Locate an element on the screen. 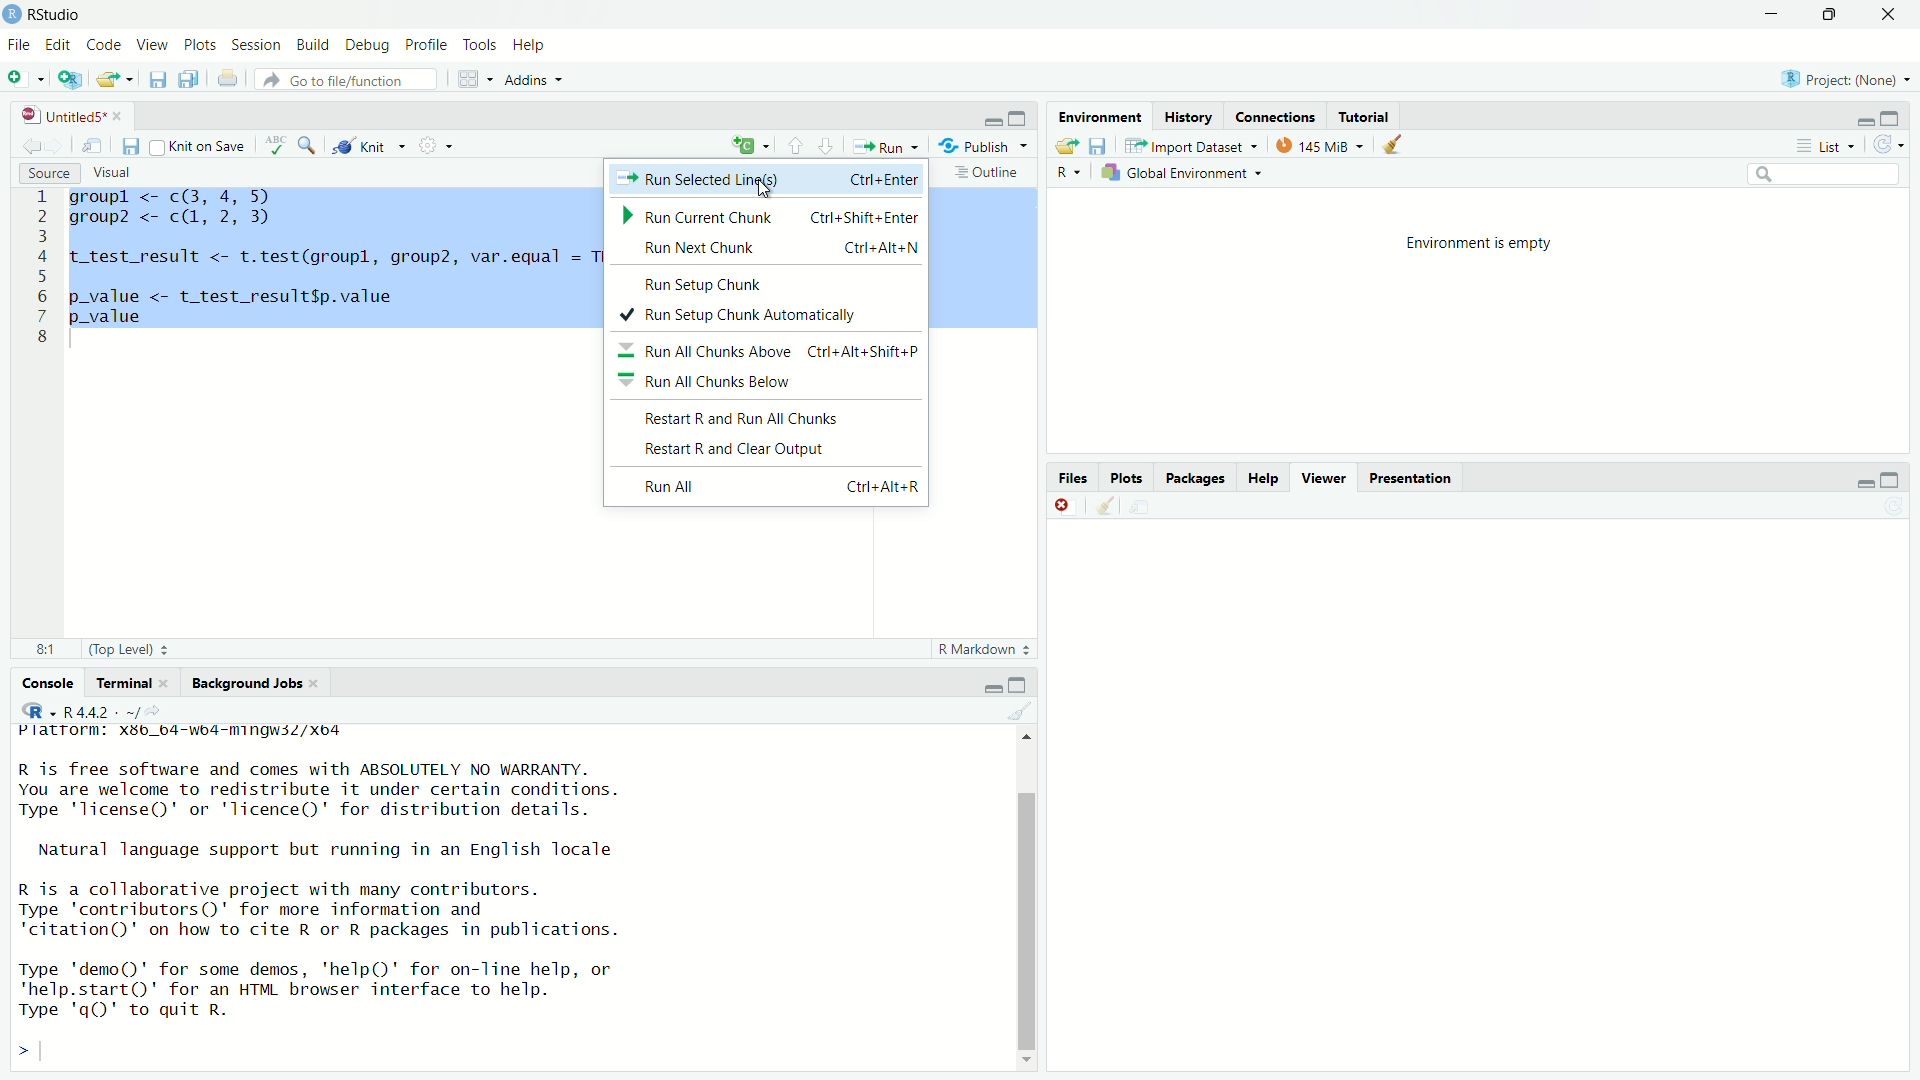 Image resolution: width=1920 pixels, height=1080 pixels. clear objects from workspace is located at coordinates (1396, 144).